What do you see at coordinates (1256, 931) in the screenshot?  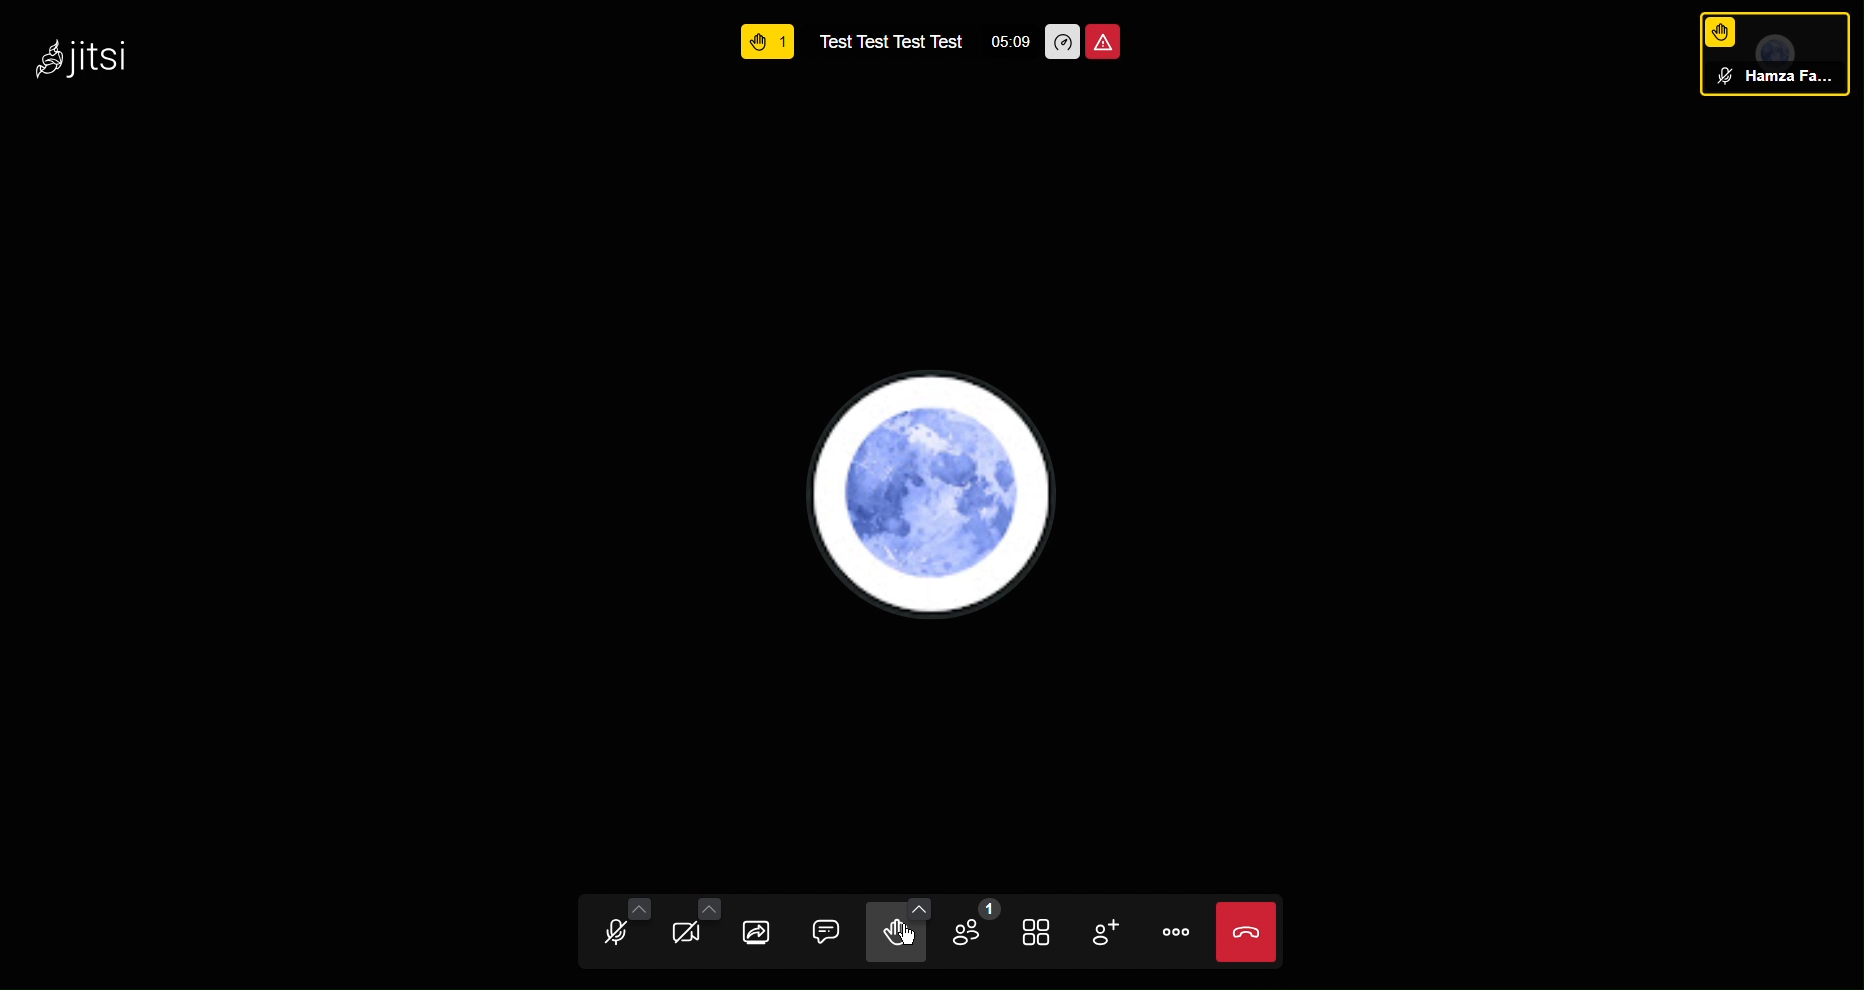 I see `Close` at bounding box center [1256, 931].